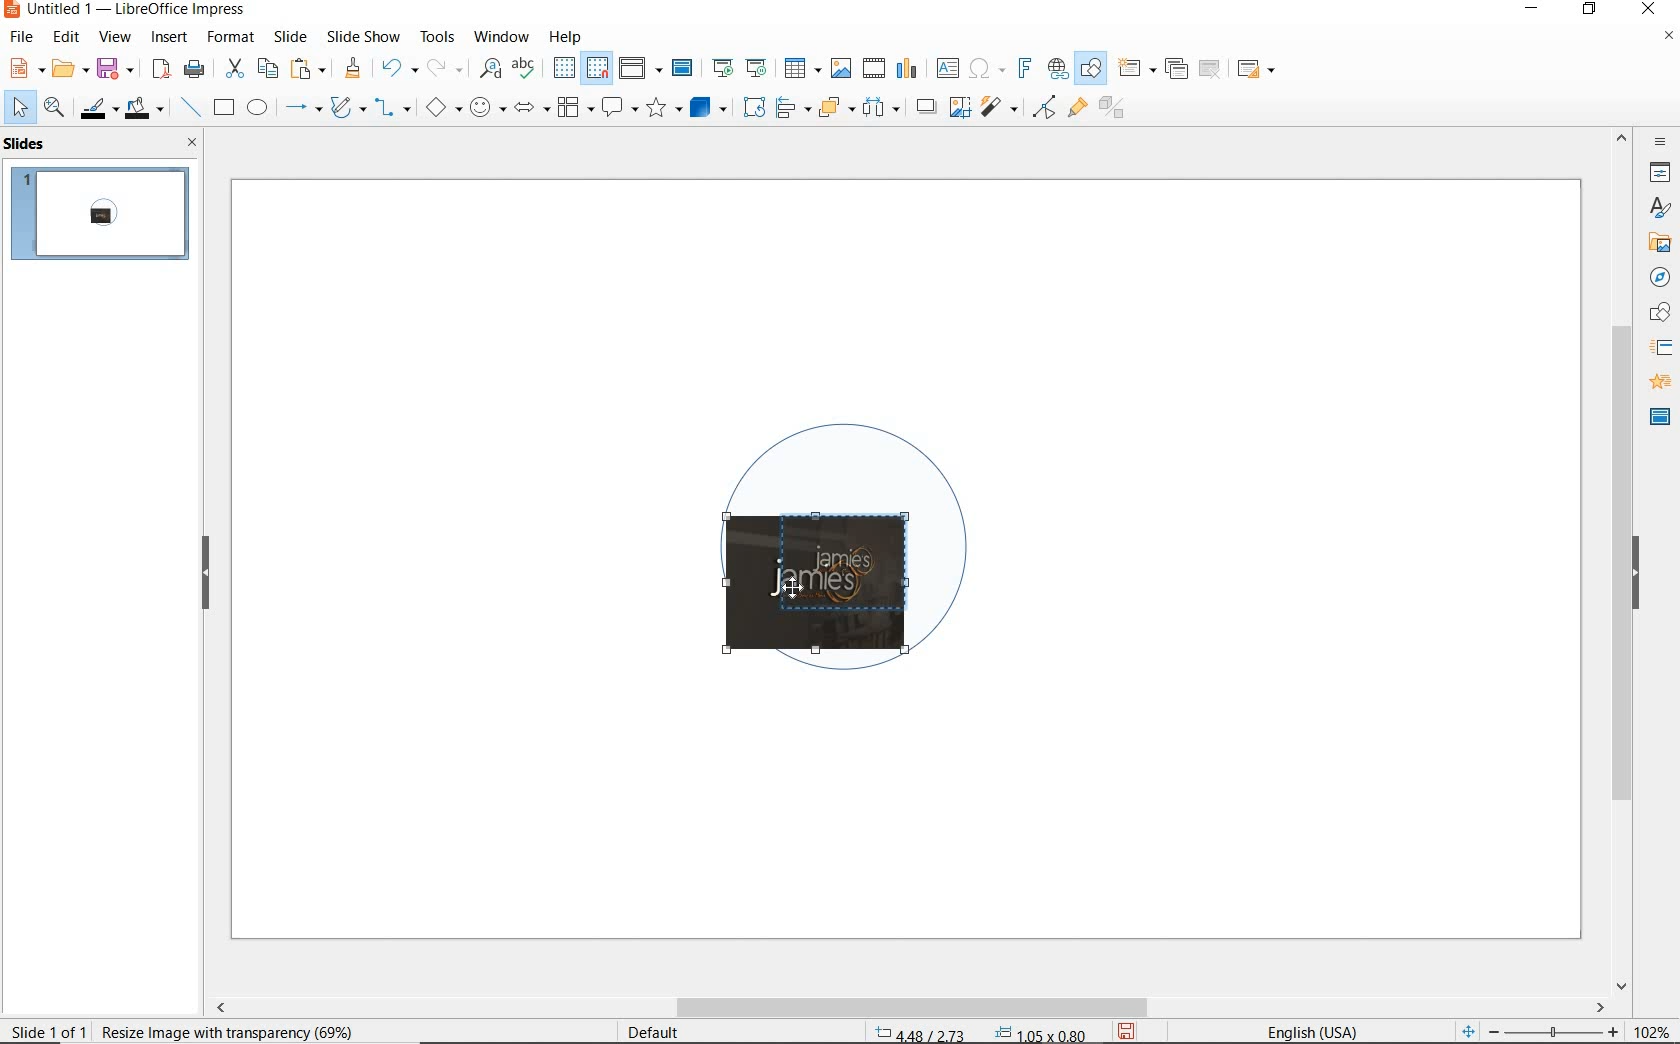 This screenshot has width=1680, height=1044. I want to click on connectors, so click(393, 110).